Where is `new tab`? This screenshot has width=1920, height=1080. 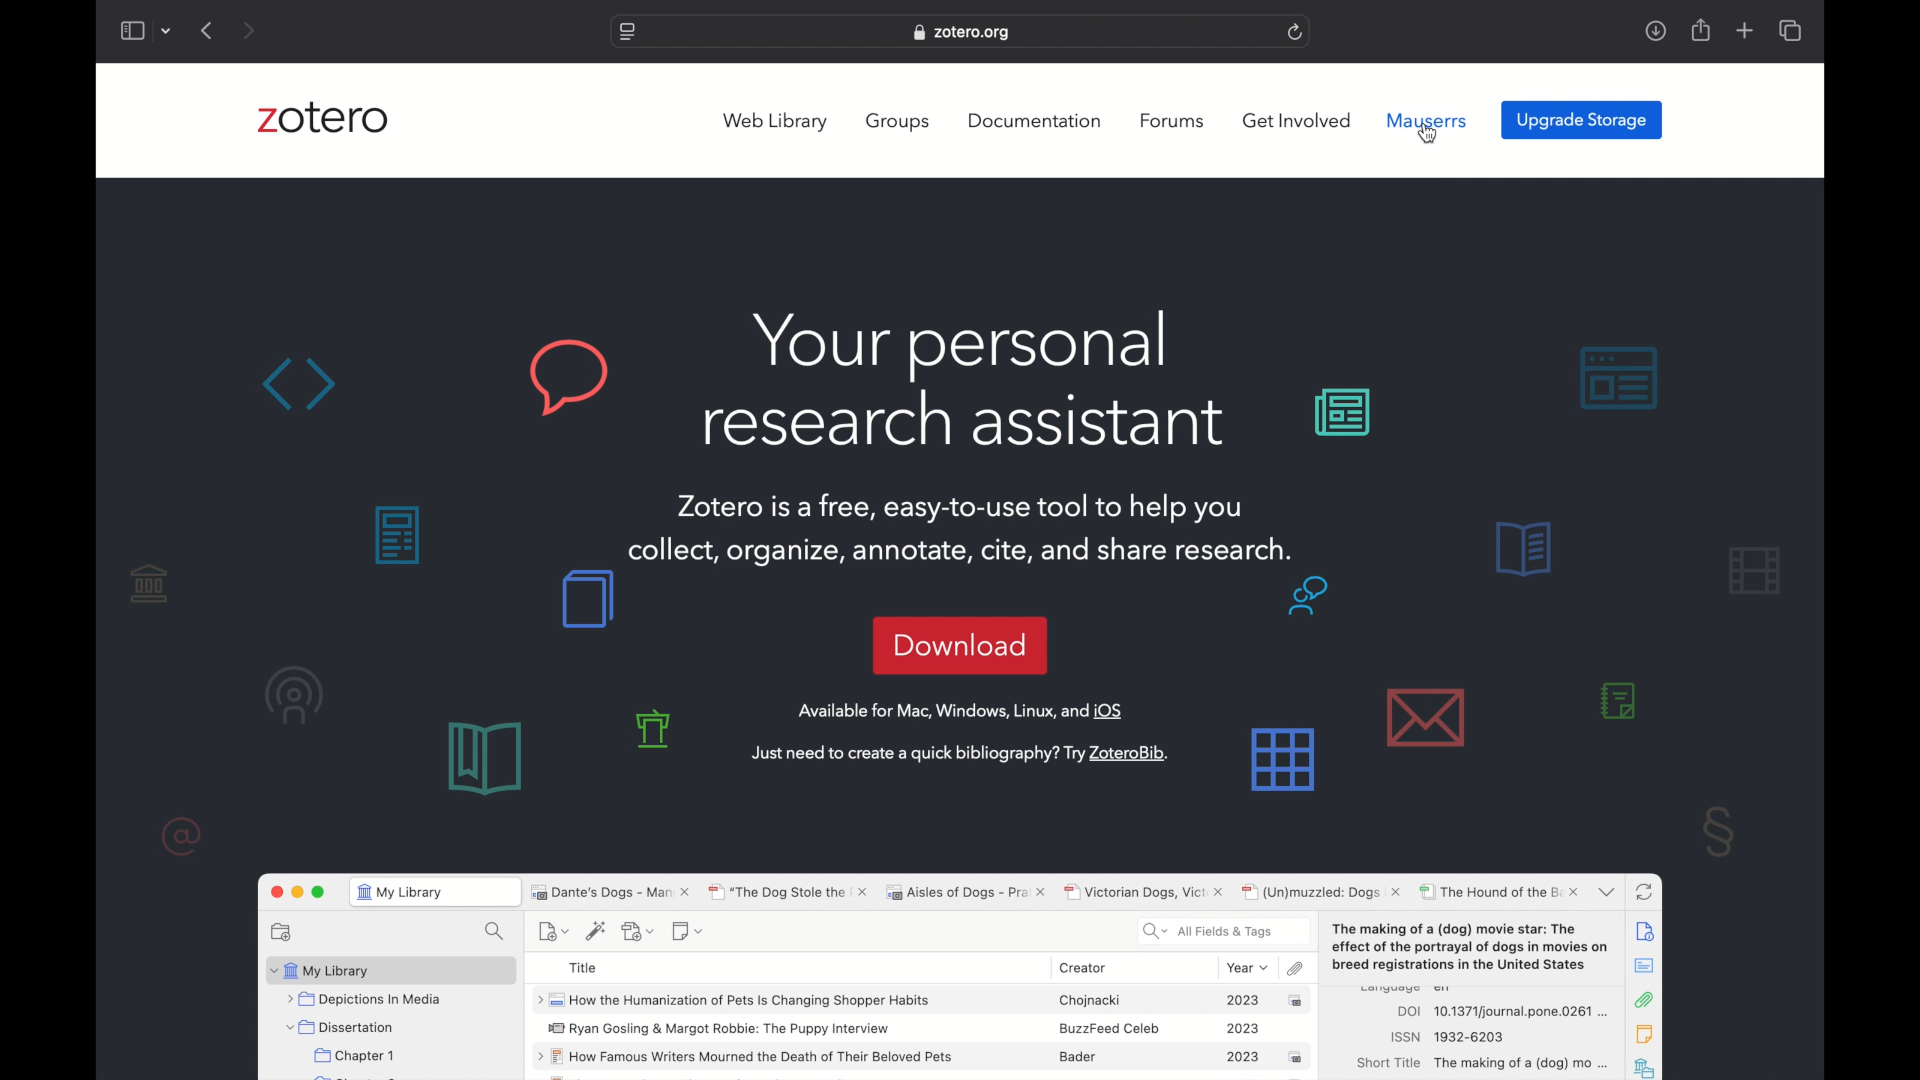 new tab is located at coordinates (1745, 30).